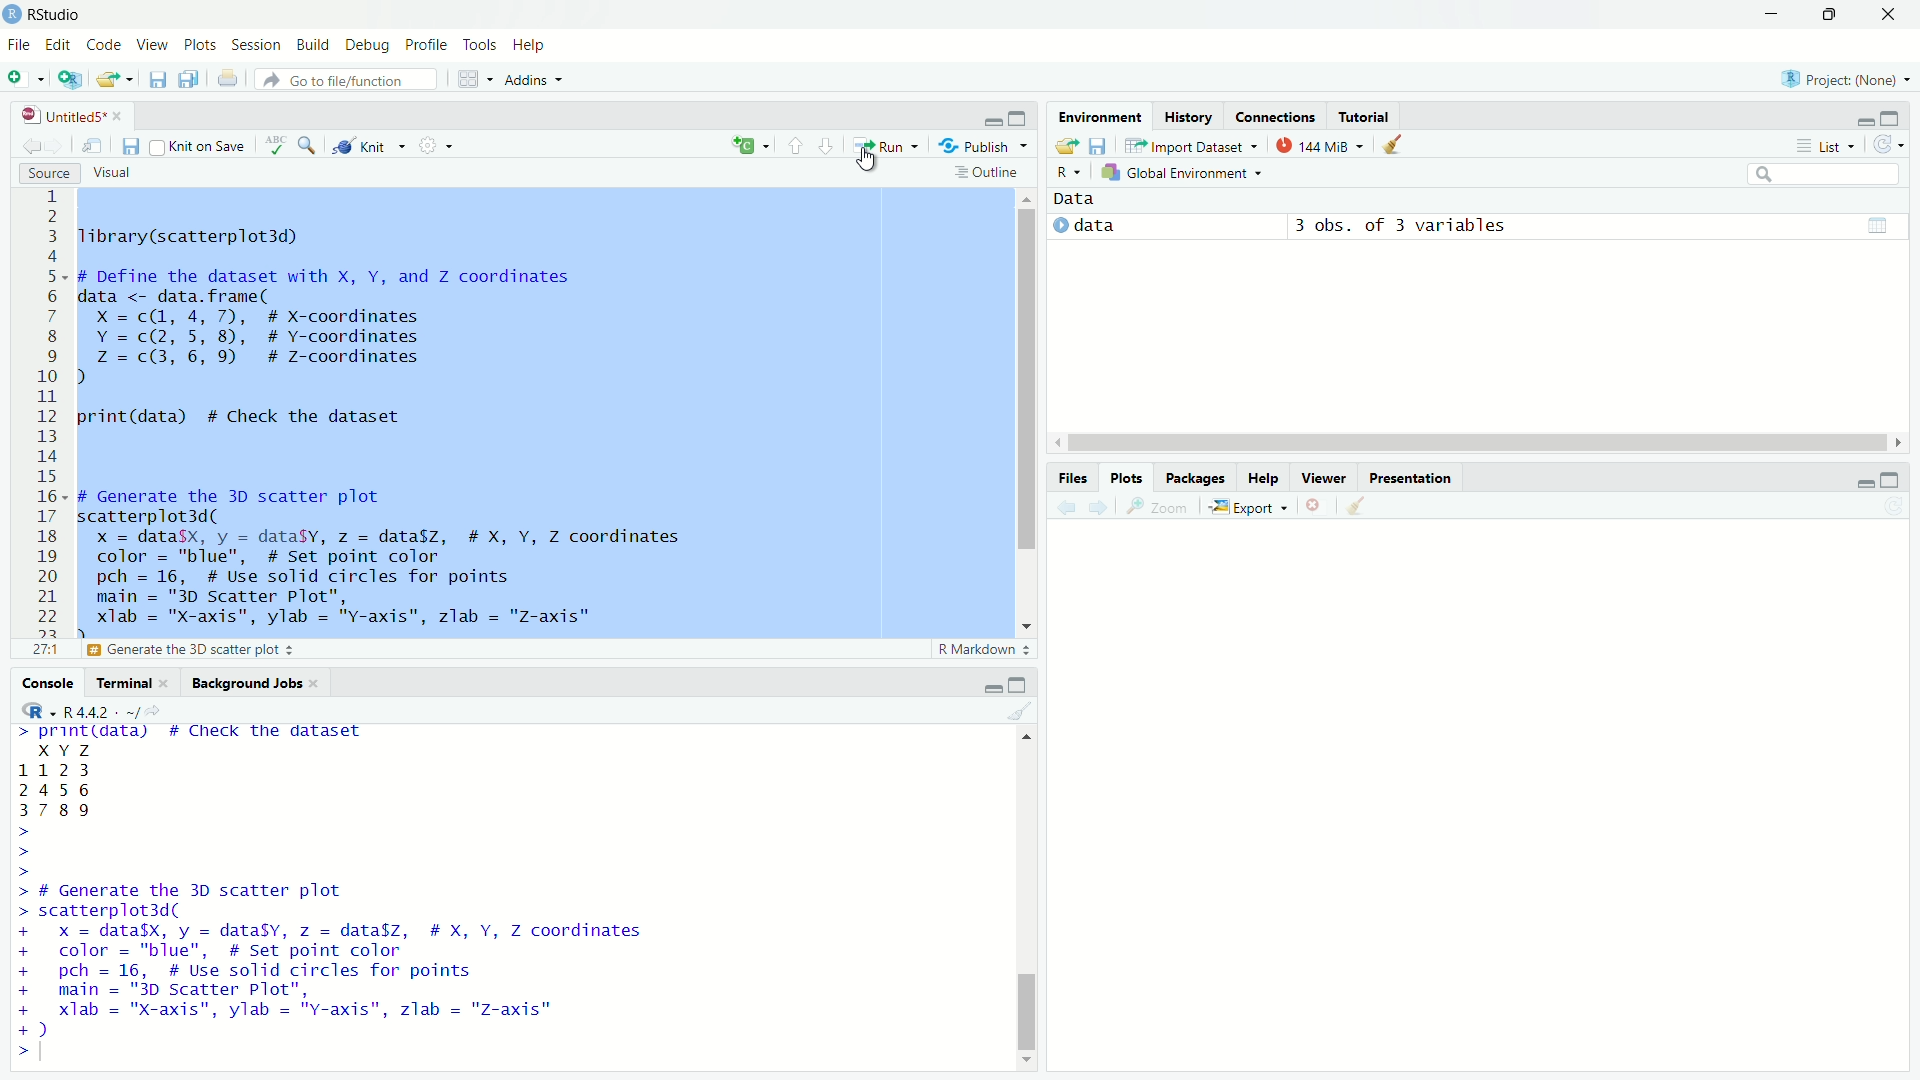  What do you see at coordinates (1026, 197) in the screenshot?
I see `move top` at bounding box center [1026, 197].